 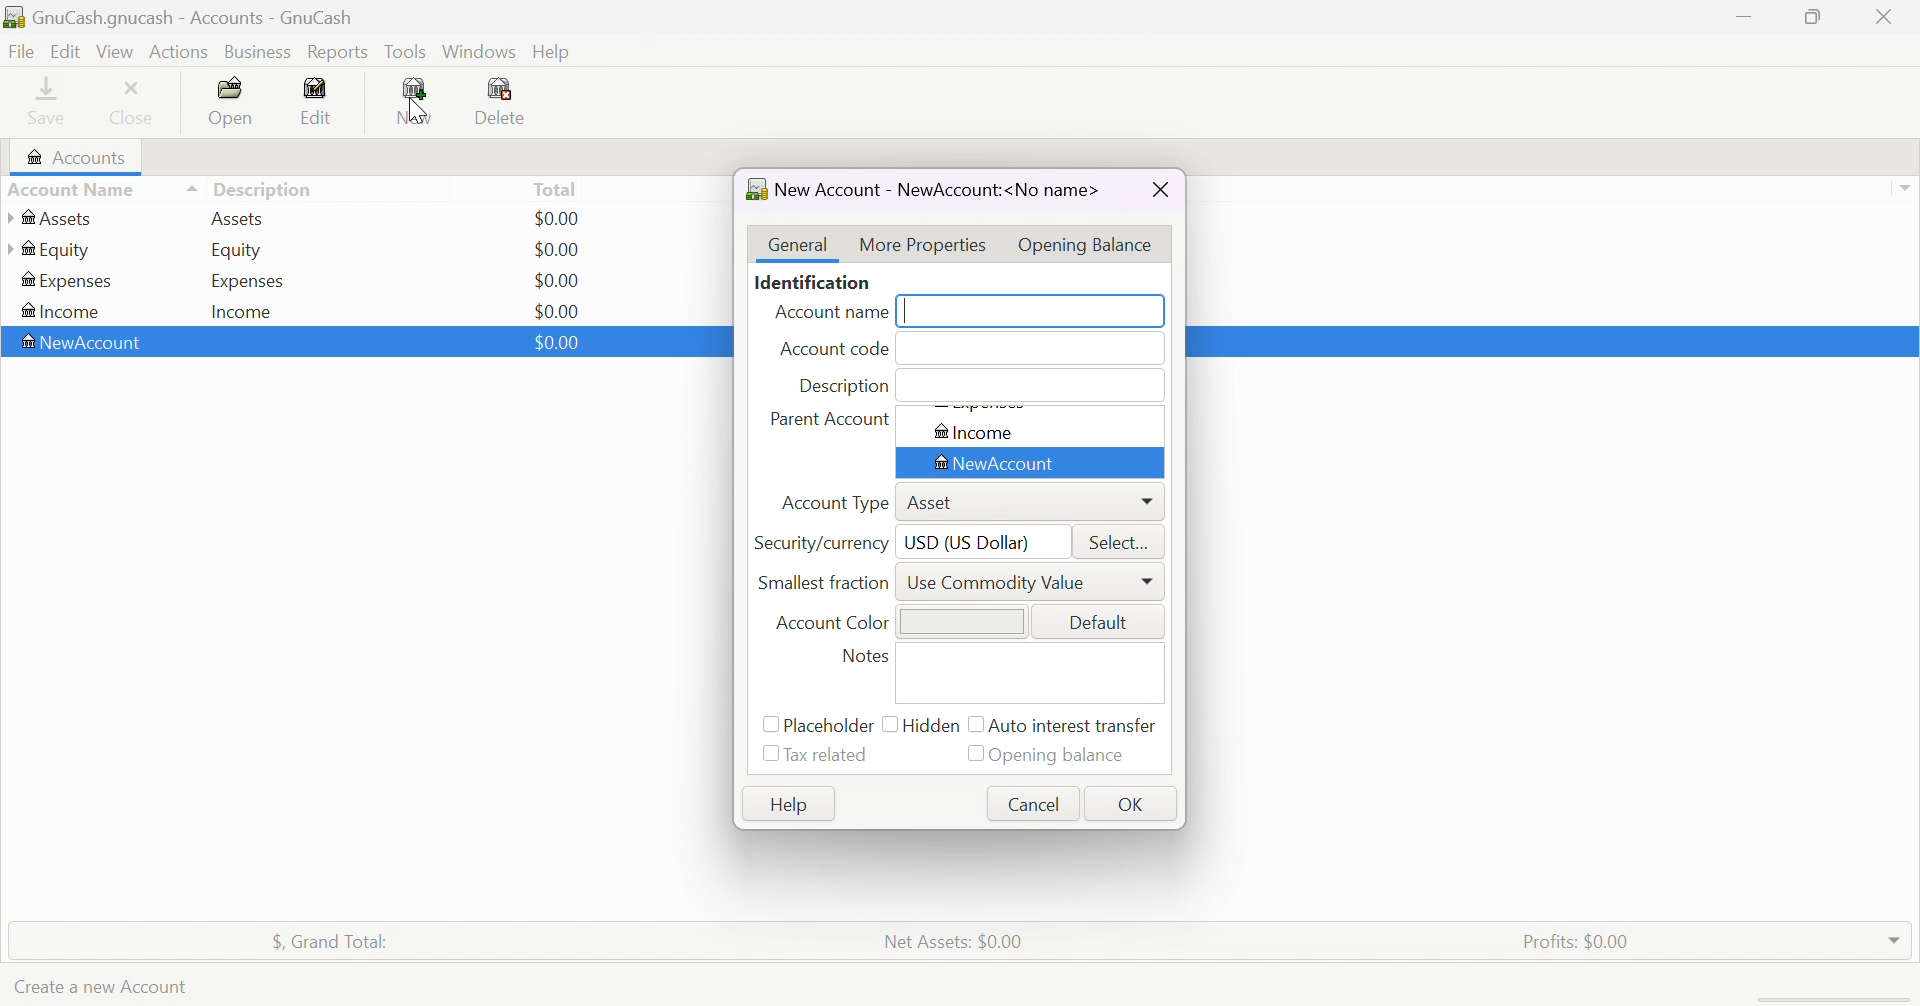 I want to click on Account Color, so click(x=832, y=625).